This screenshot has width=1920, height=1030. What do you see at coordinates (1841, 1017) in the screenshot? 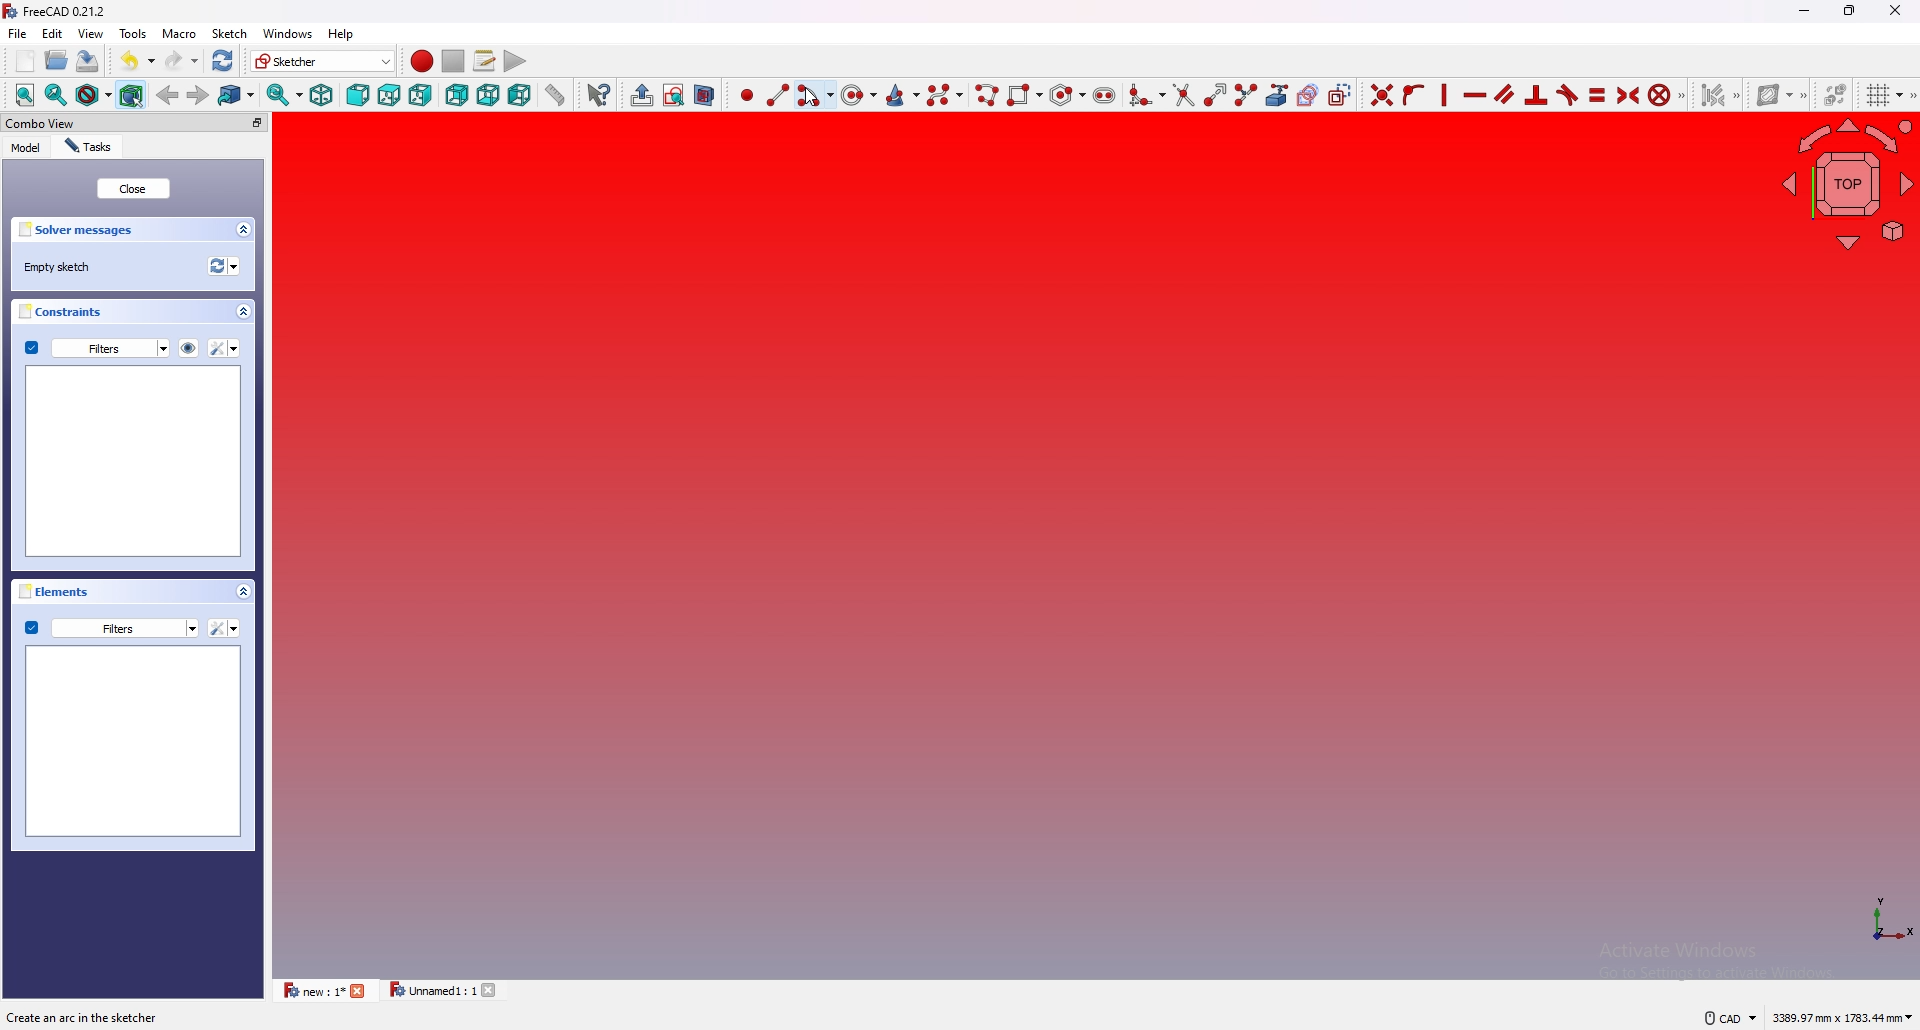
I see `3389.97 mm x 1783.44 mm` at bounding box center [1841, 1017].